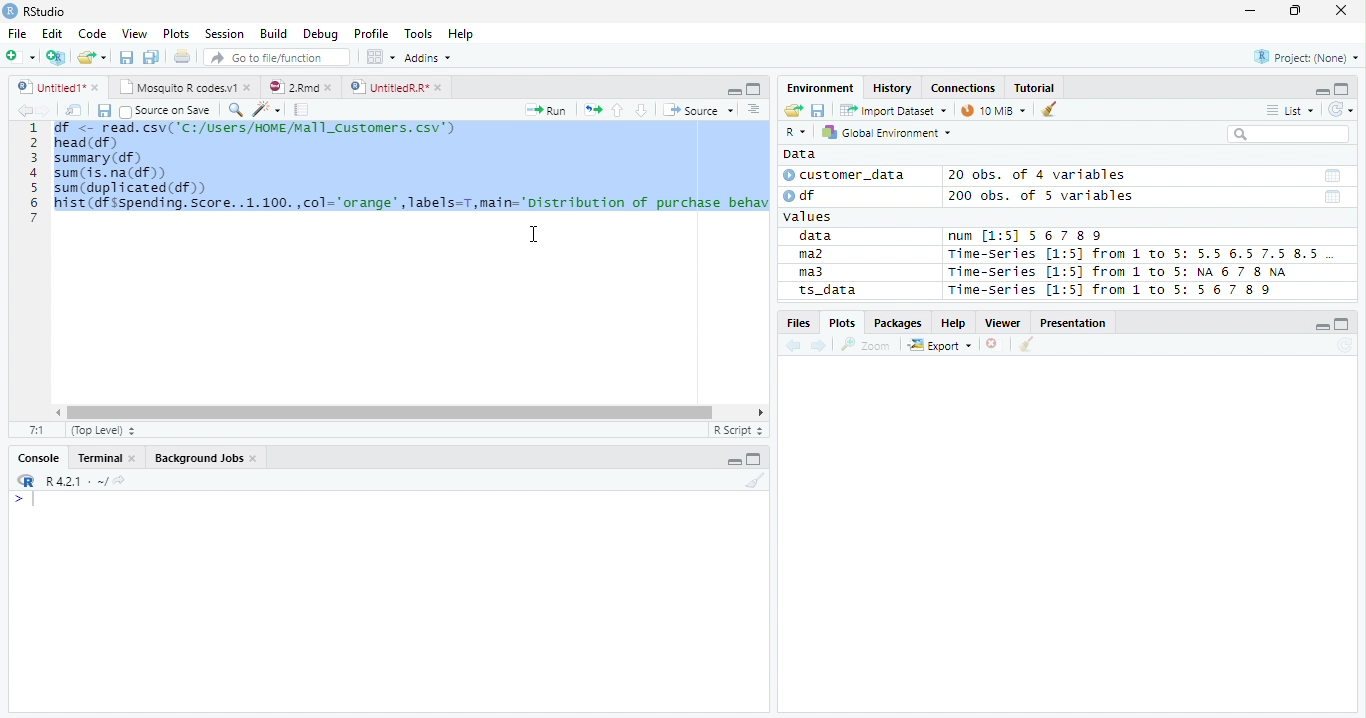 This screenshot has width=1366, height=718. I want to click on Packages, so click(897, 324).